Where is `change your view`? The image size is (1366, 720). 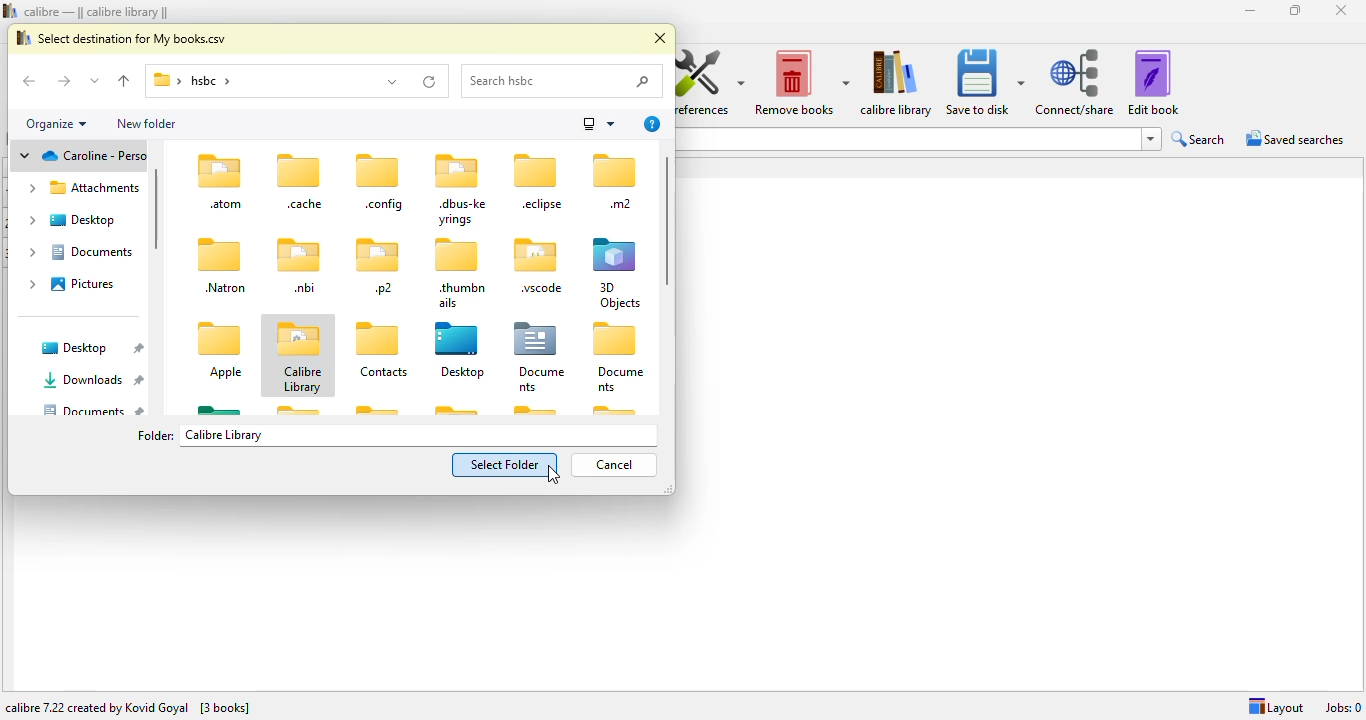 change your view is located at coordinates (597, 123).